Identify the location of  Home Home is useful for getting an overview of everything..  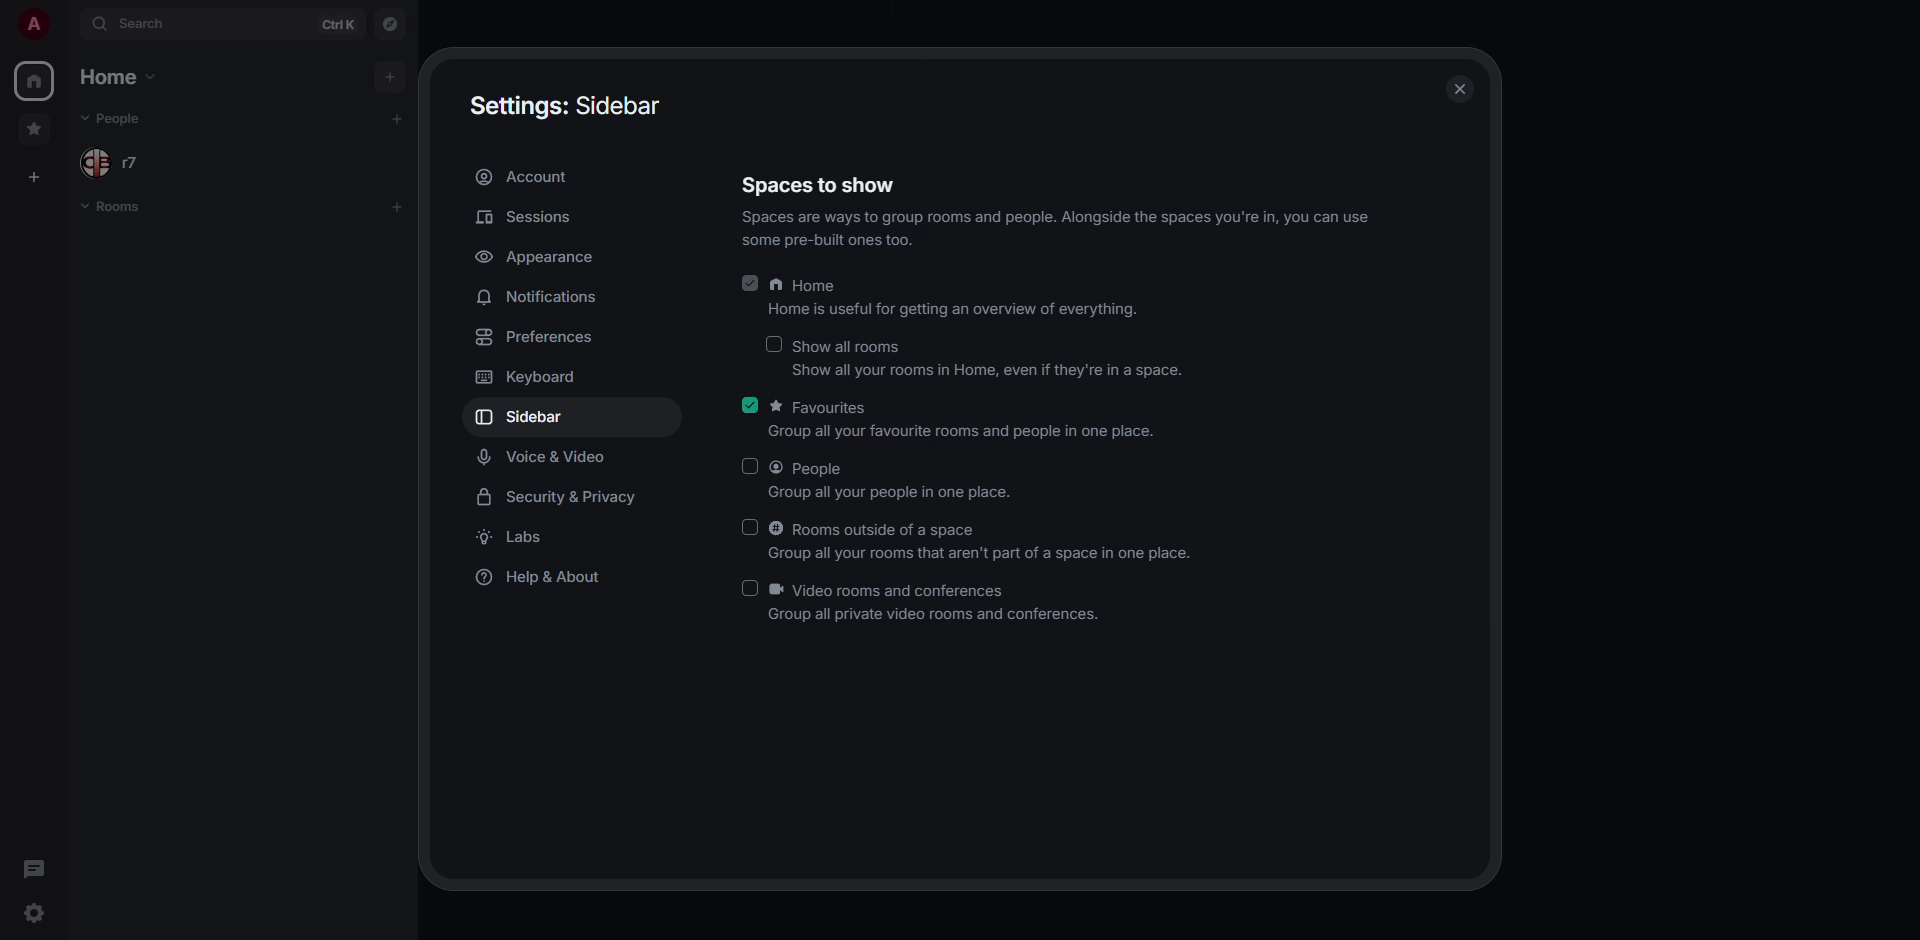
(956, 296).